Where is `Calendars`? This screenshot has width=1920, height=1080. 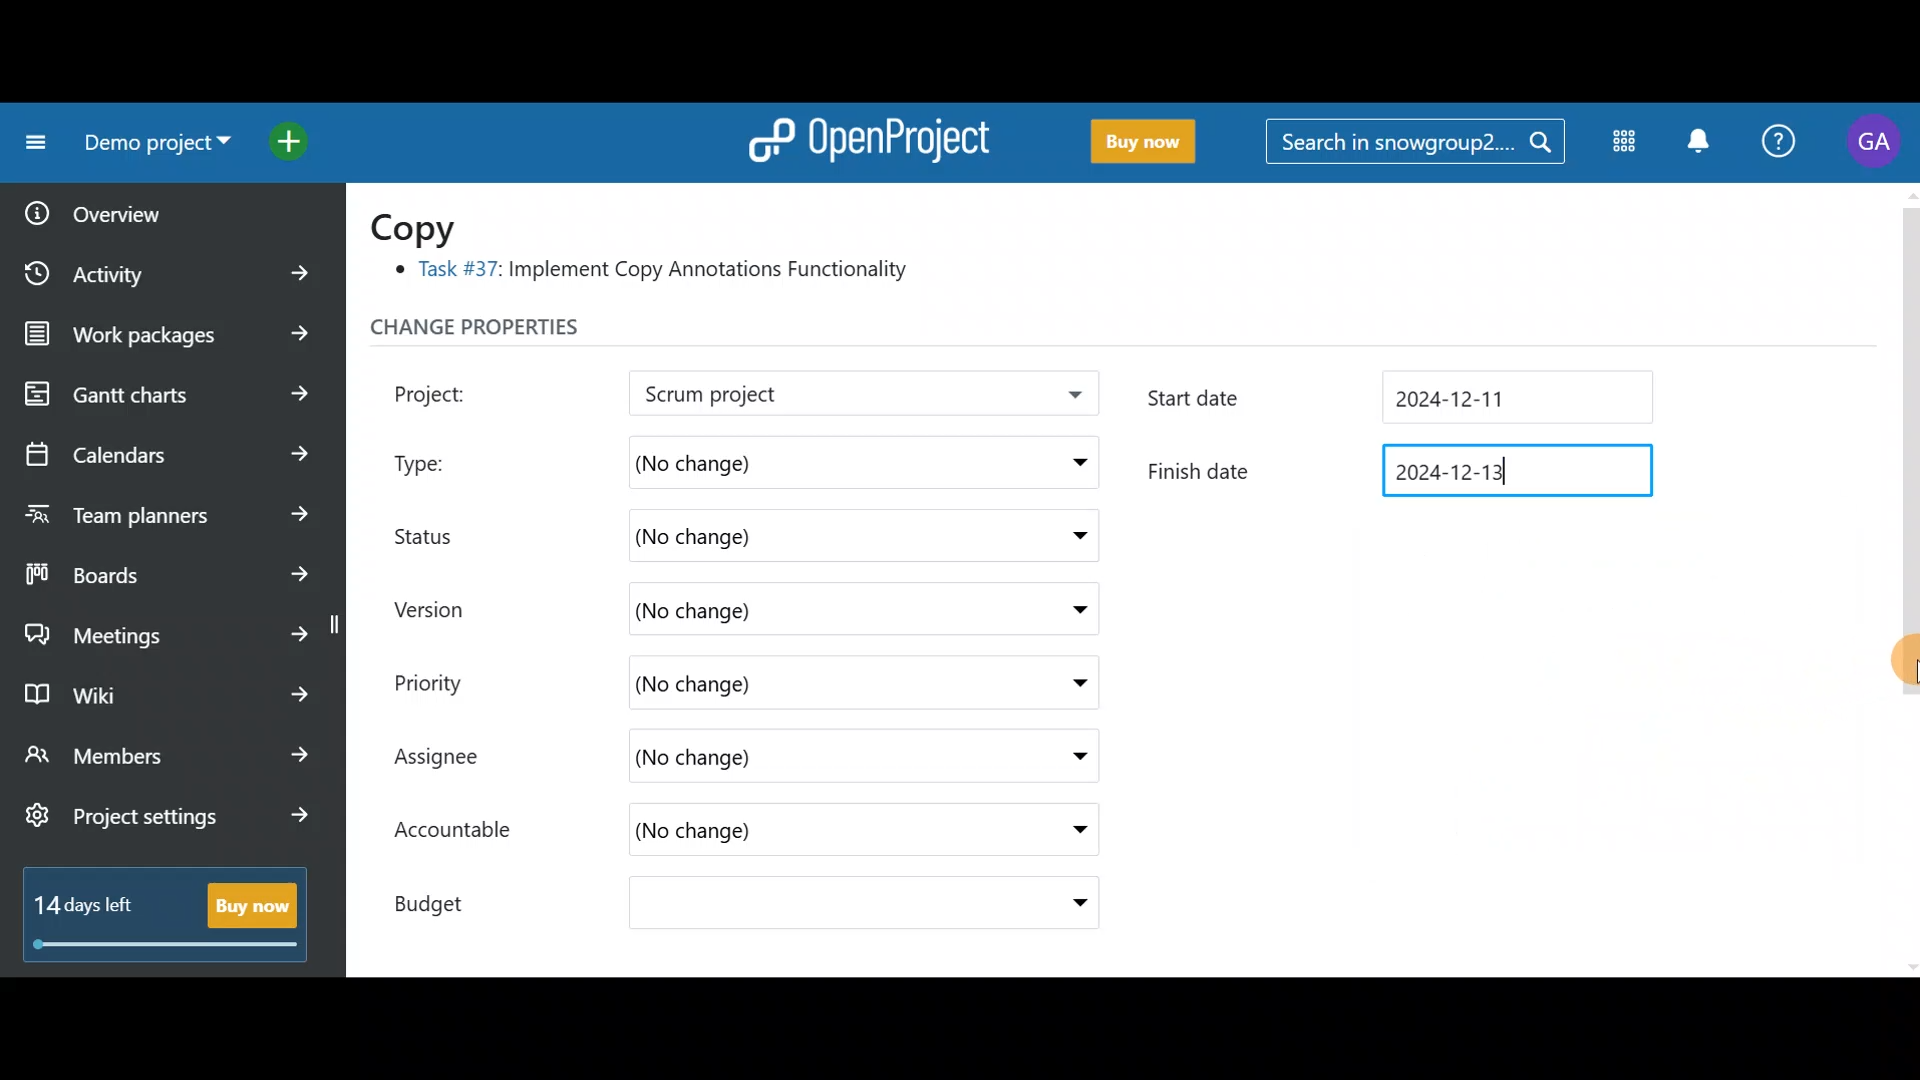 Calendars is located at coordinates (166, 446).